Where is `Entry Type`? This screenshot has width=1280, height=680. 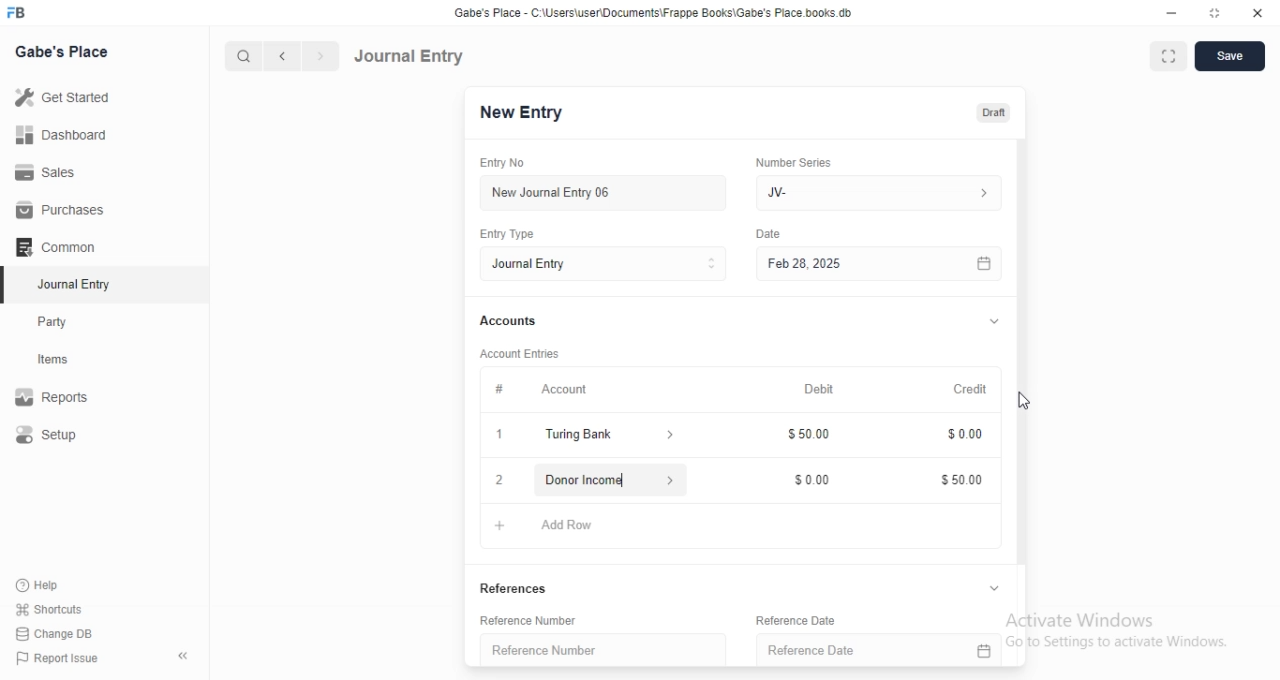
Entry Type is located at coordinates (602, 264).